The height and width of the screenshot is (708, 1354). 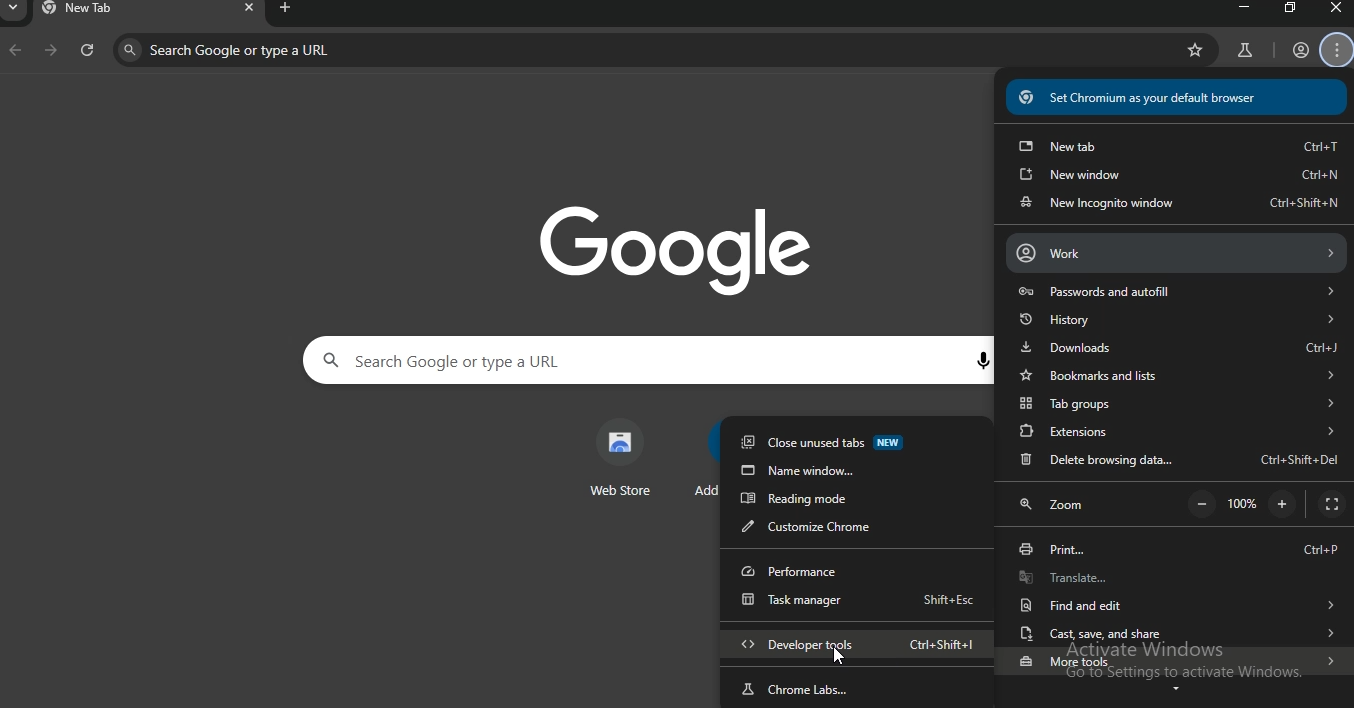 I want to click on new tab, so click(x=103, y=10).